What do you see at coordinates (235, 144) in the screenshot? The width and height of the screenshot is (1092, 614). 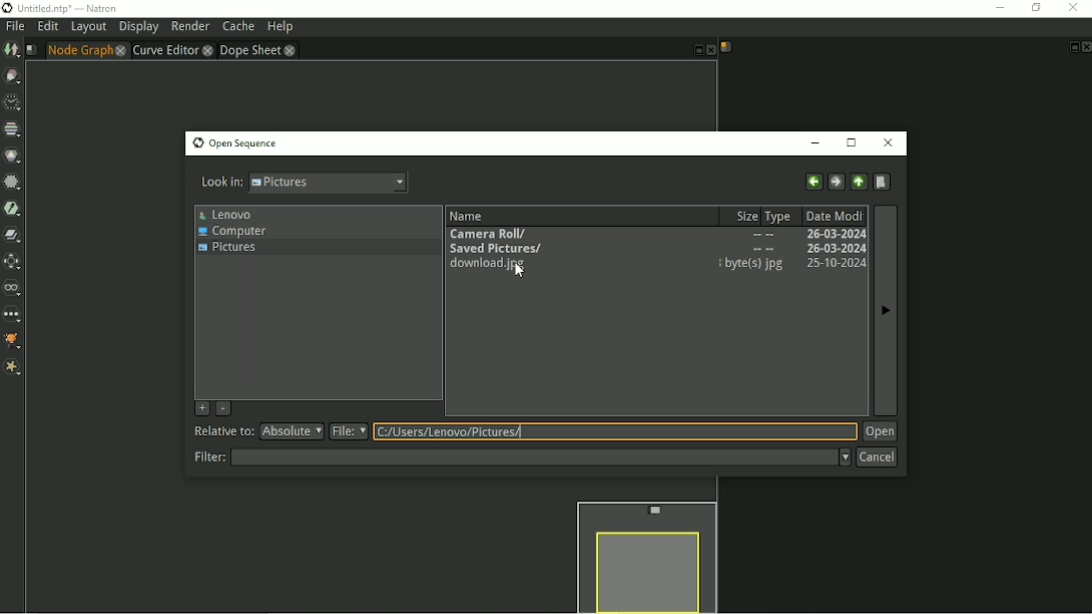 I see `Open source` at bounding box center [235, 144].